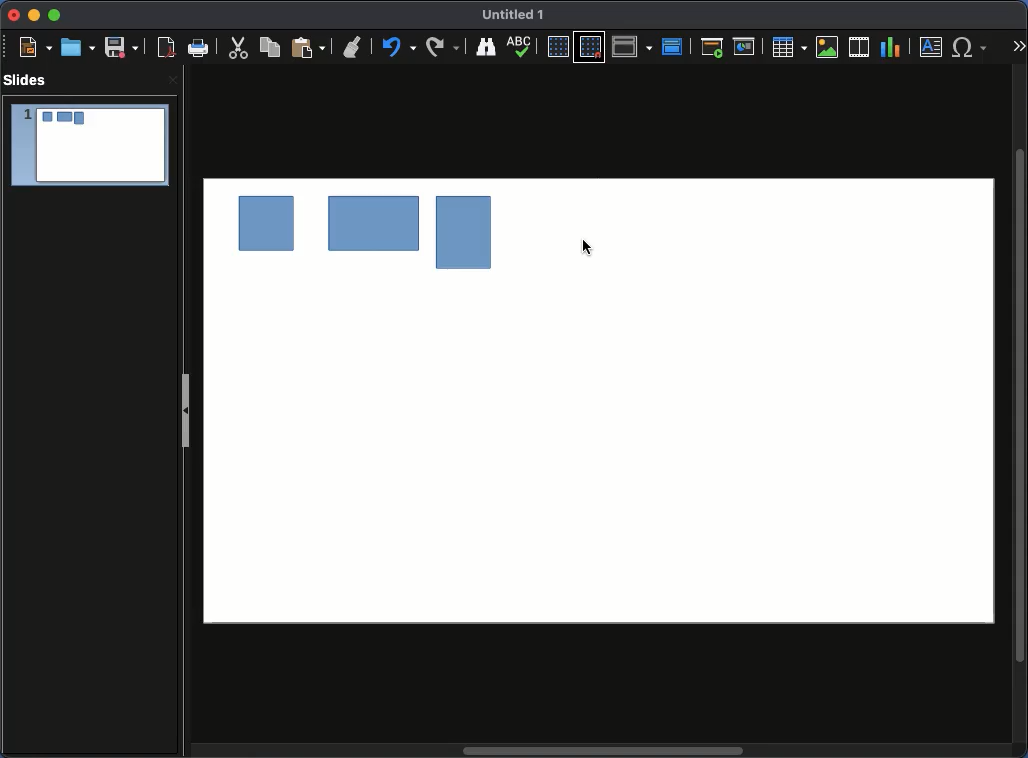 This screenshot has height=758, width=1028. I want to click on Start from current slide, so click(745, 48).